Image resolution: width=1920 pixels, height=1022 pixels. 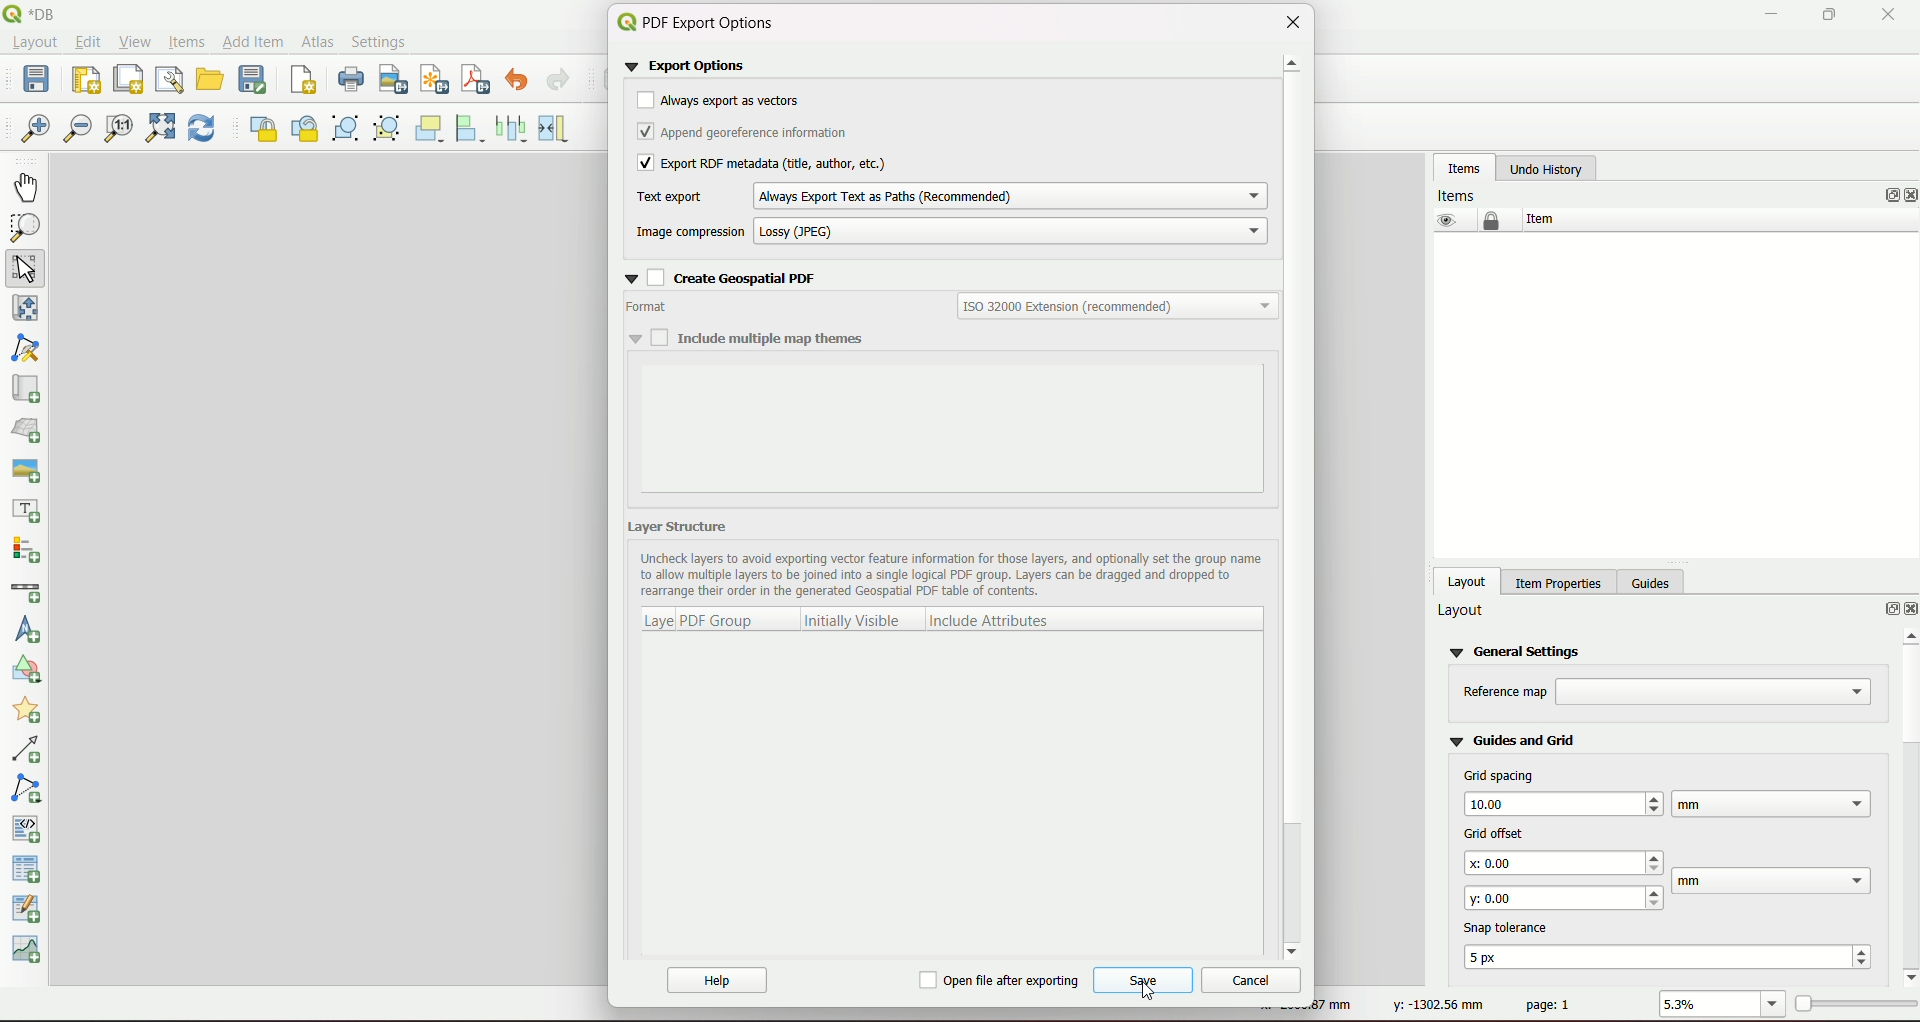 What do you see at coordinates (559, 81) in the screenshot?
I see `redo` at bounding box center [559, 81].